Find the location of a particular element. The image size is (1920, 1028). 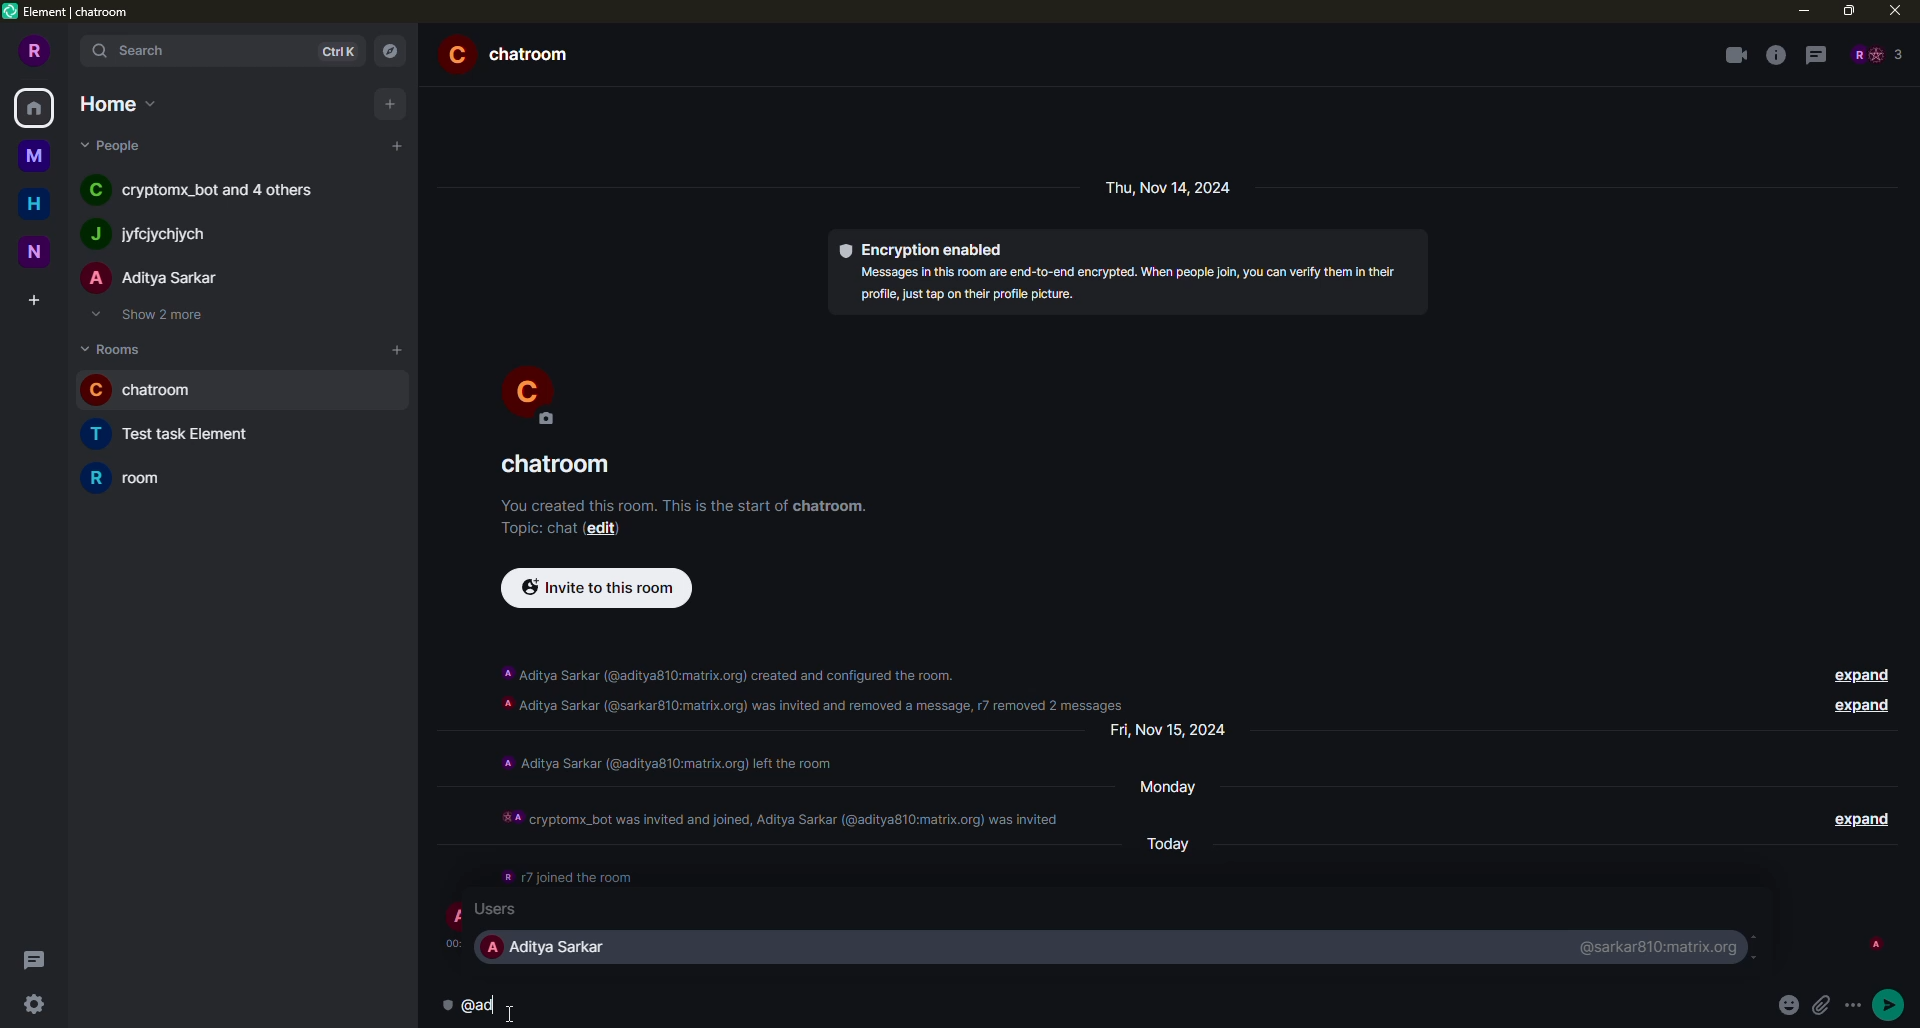

close is located at coordinates (1894, 10).